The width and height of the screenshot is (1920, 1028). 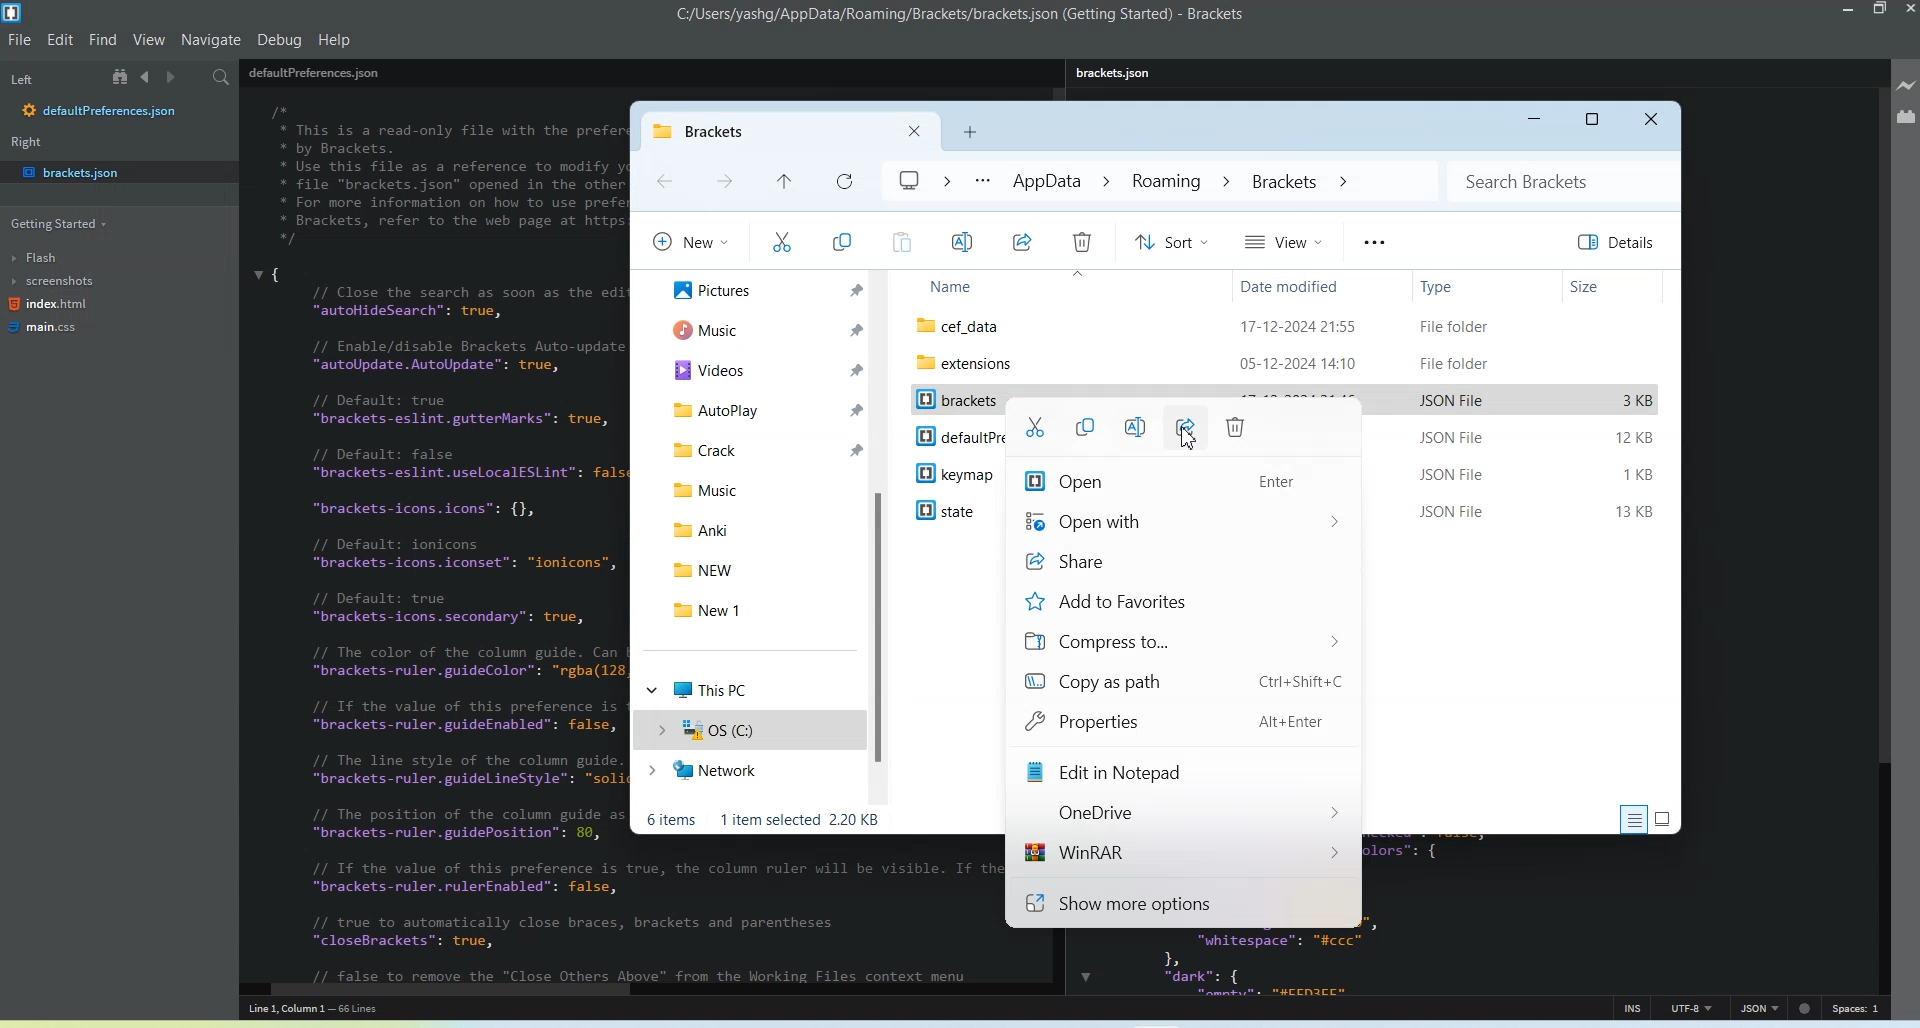 What do you see at coordinates (759, 609) in the screenshot?
I see `New 1` at bounding box center [759, 609].